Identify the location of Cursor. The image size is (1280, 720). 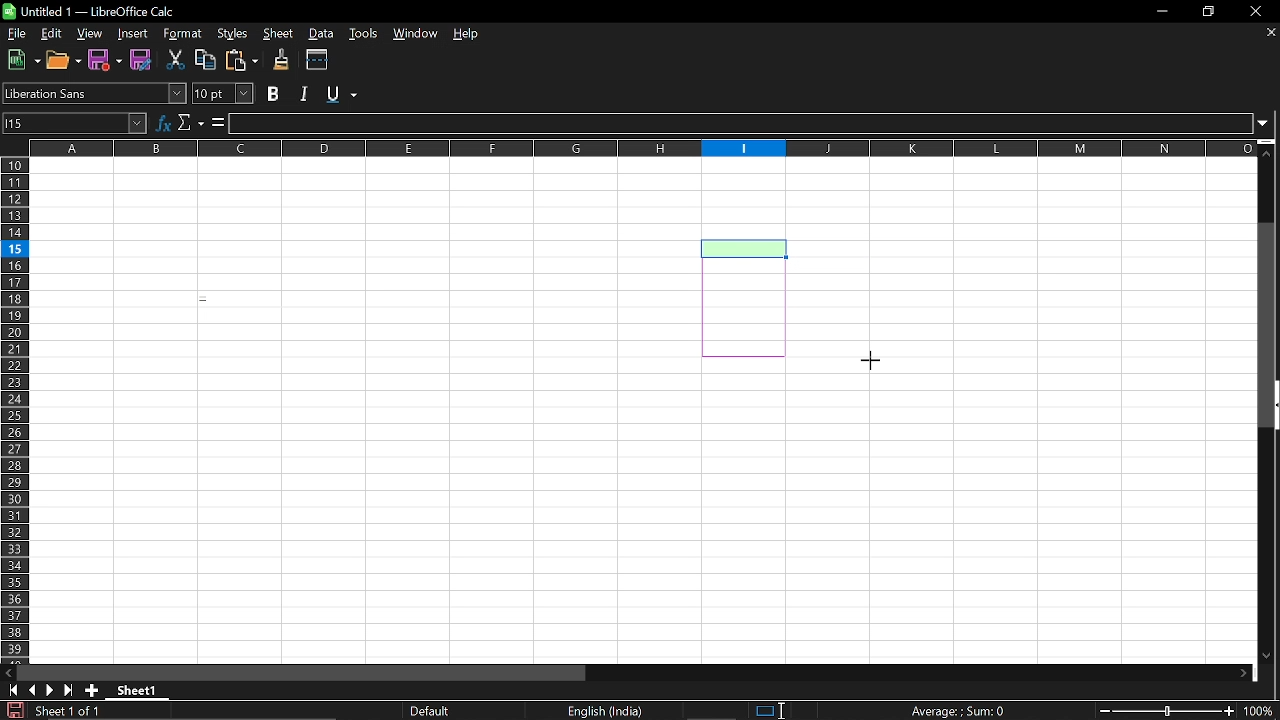
(870, 364).